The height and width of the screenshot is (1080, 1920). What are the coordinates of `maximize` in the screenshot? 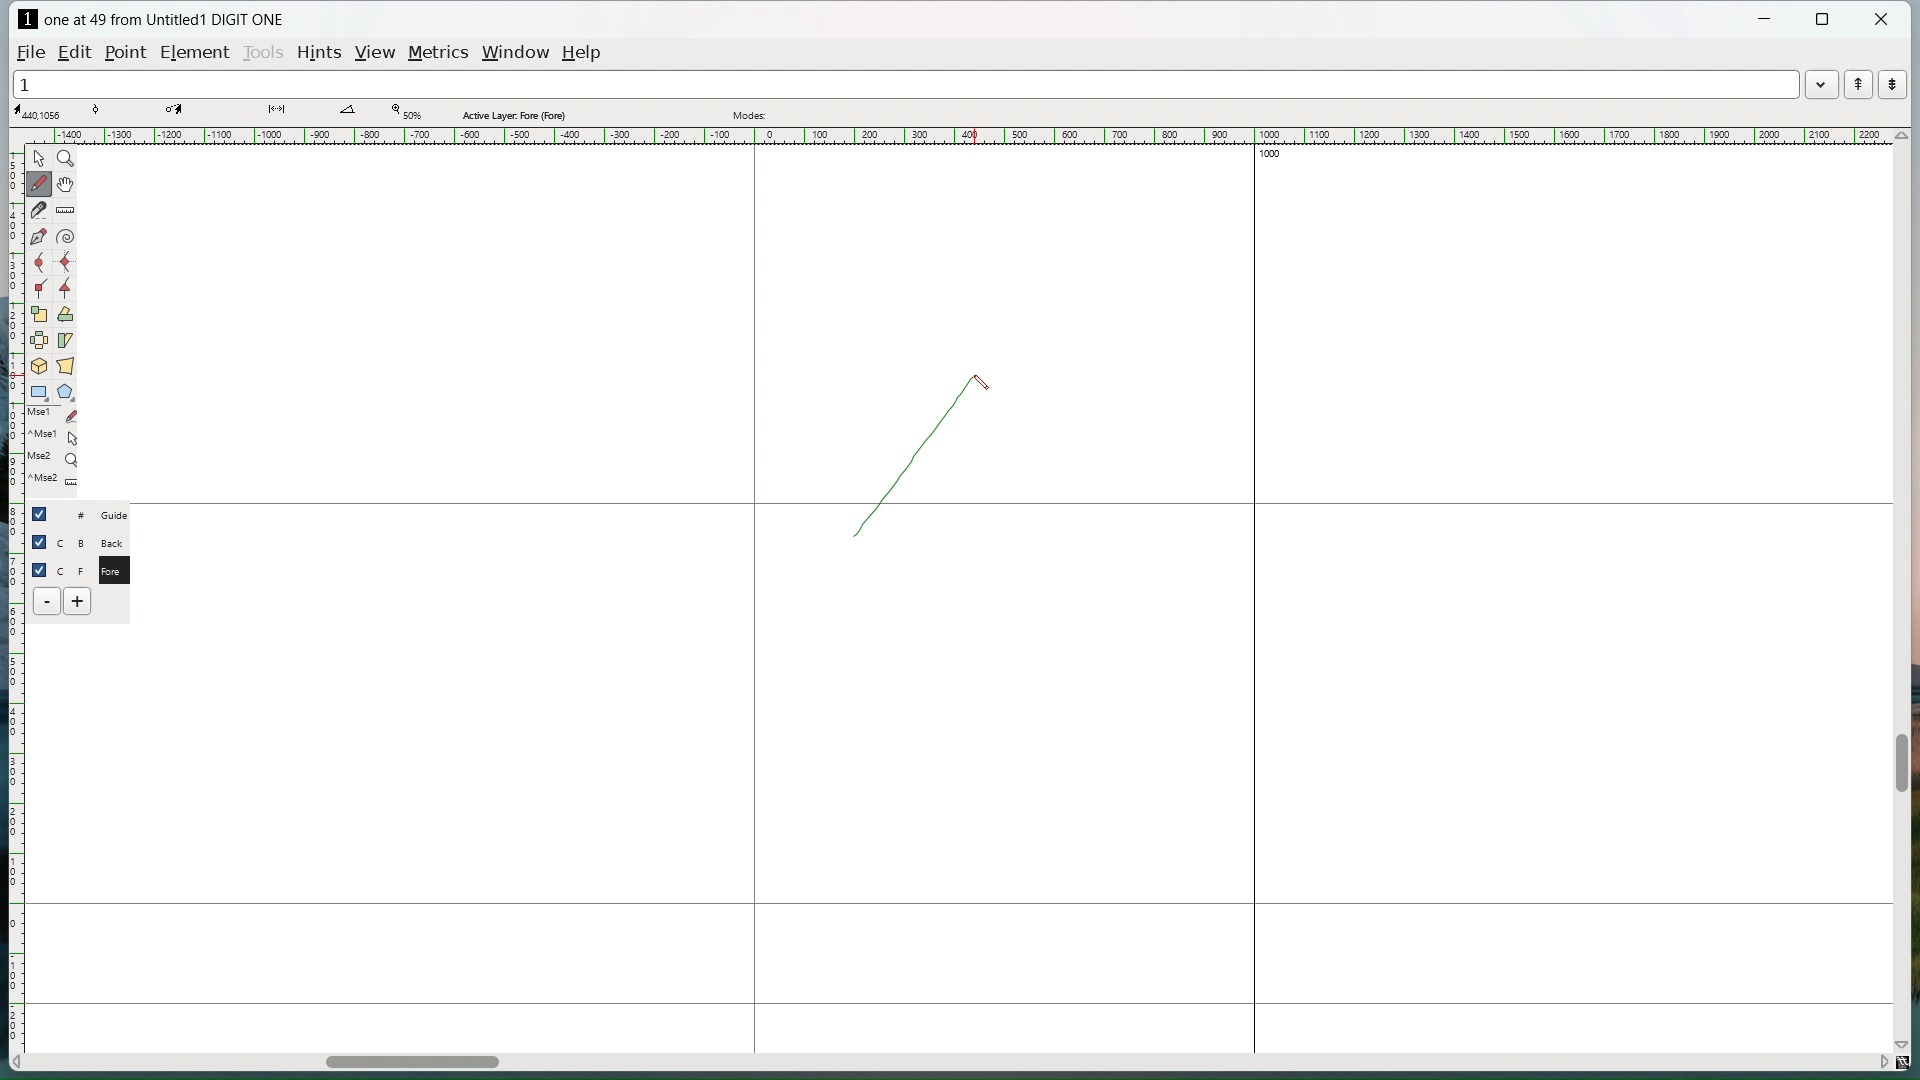 It's located at (1824, 20).